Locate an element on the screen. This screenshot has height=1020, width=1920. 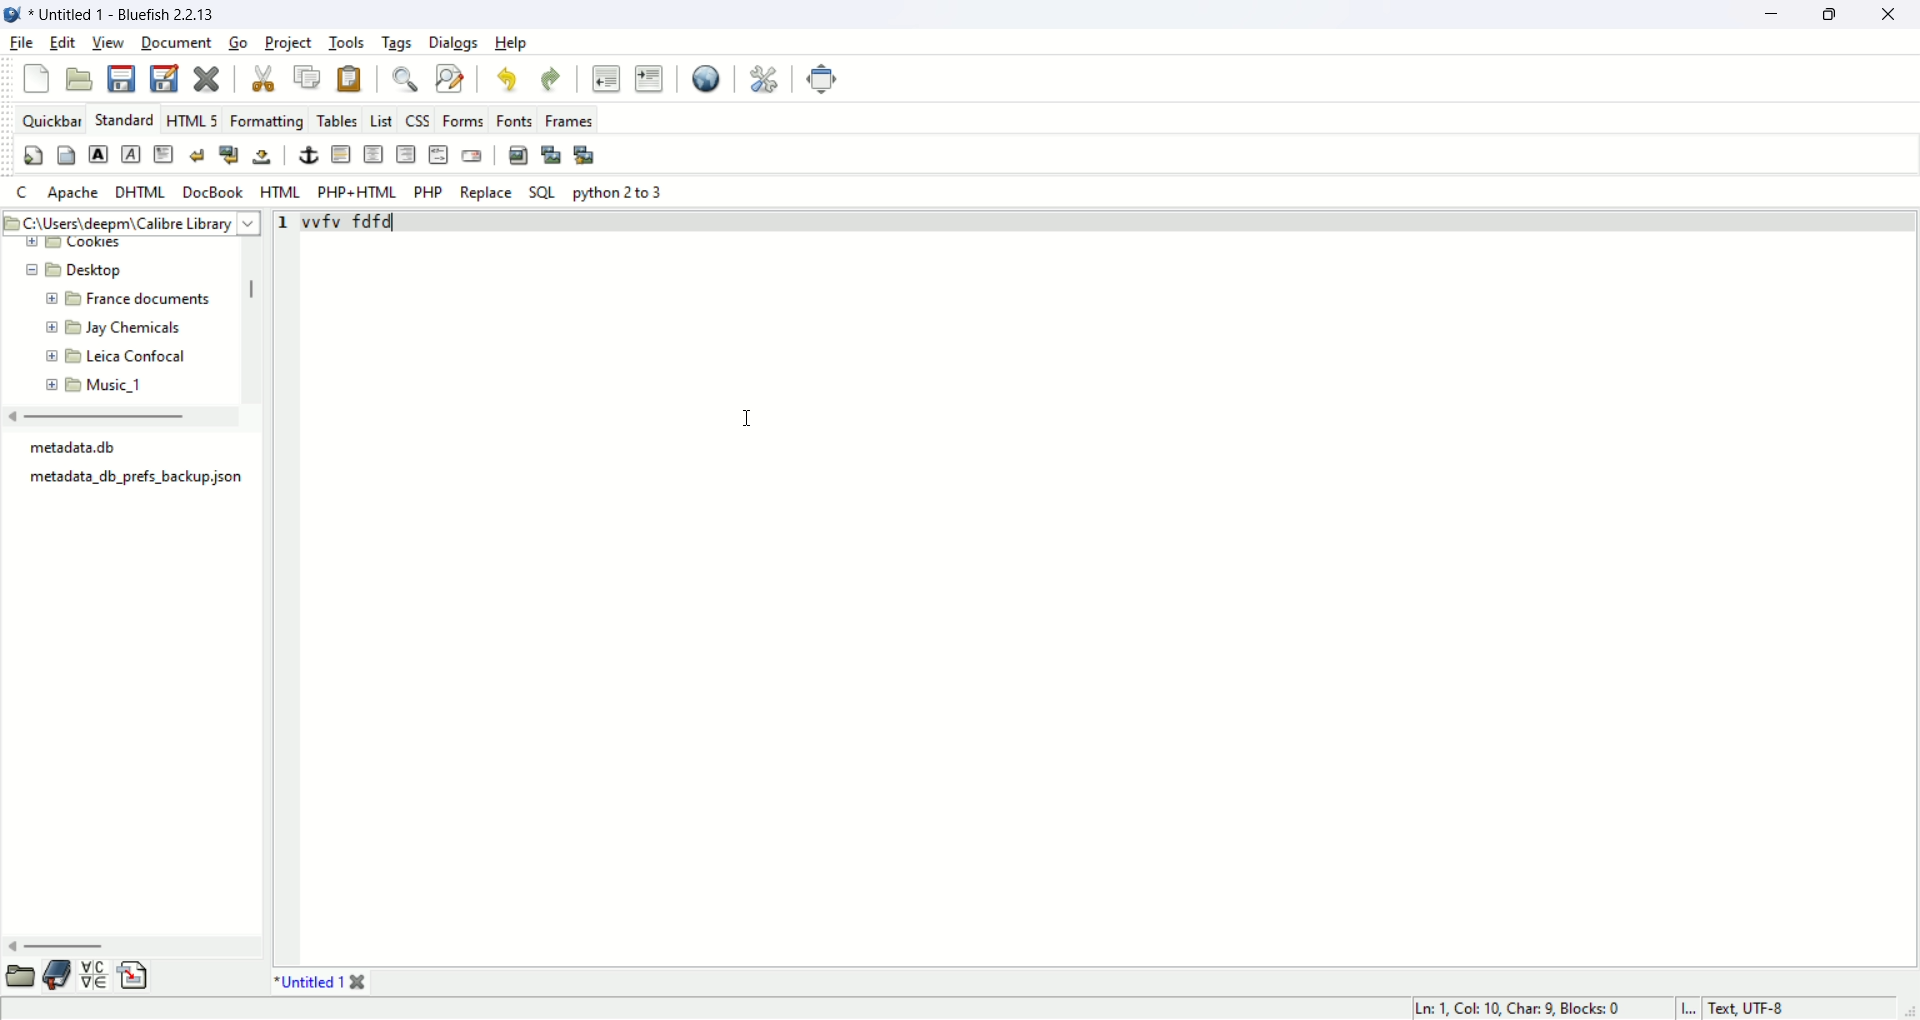
file is located at coordinates (22, 45).